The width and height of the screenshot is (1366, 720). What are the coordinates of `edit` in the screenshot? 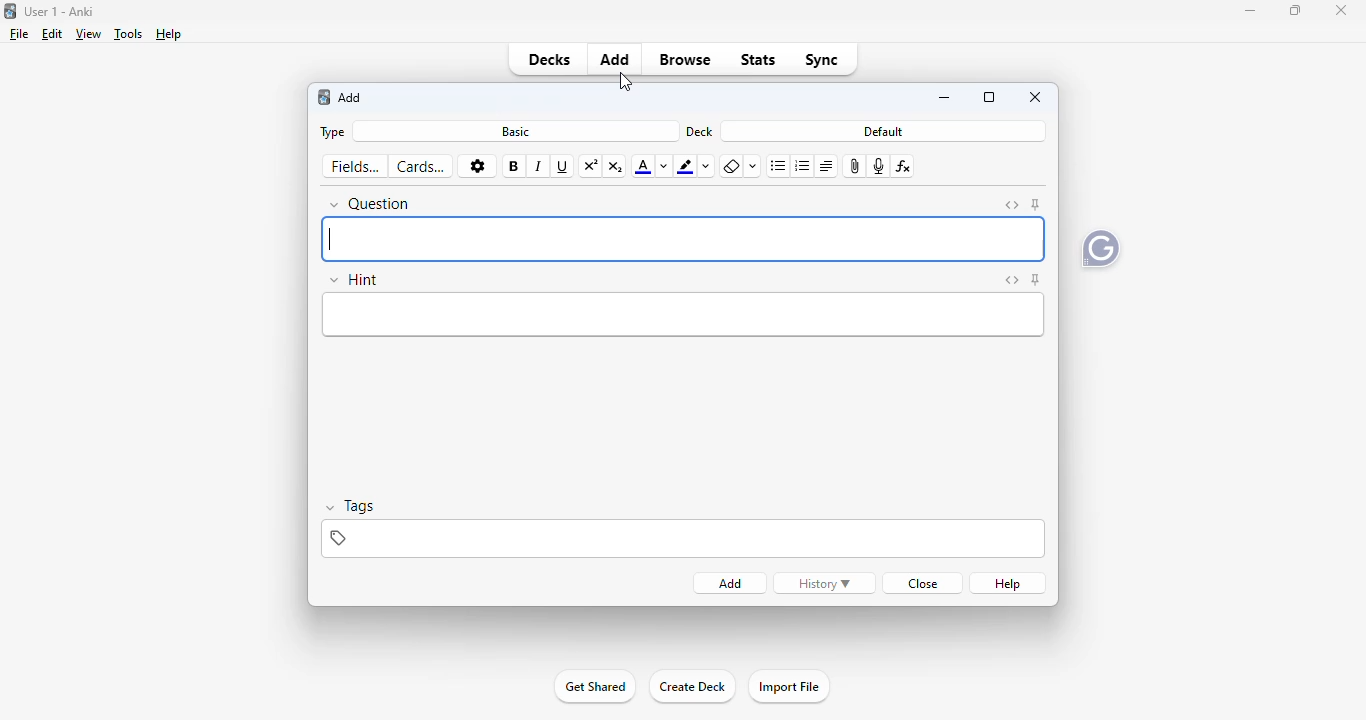 It's located at (53, 34).